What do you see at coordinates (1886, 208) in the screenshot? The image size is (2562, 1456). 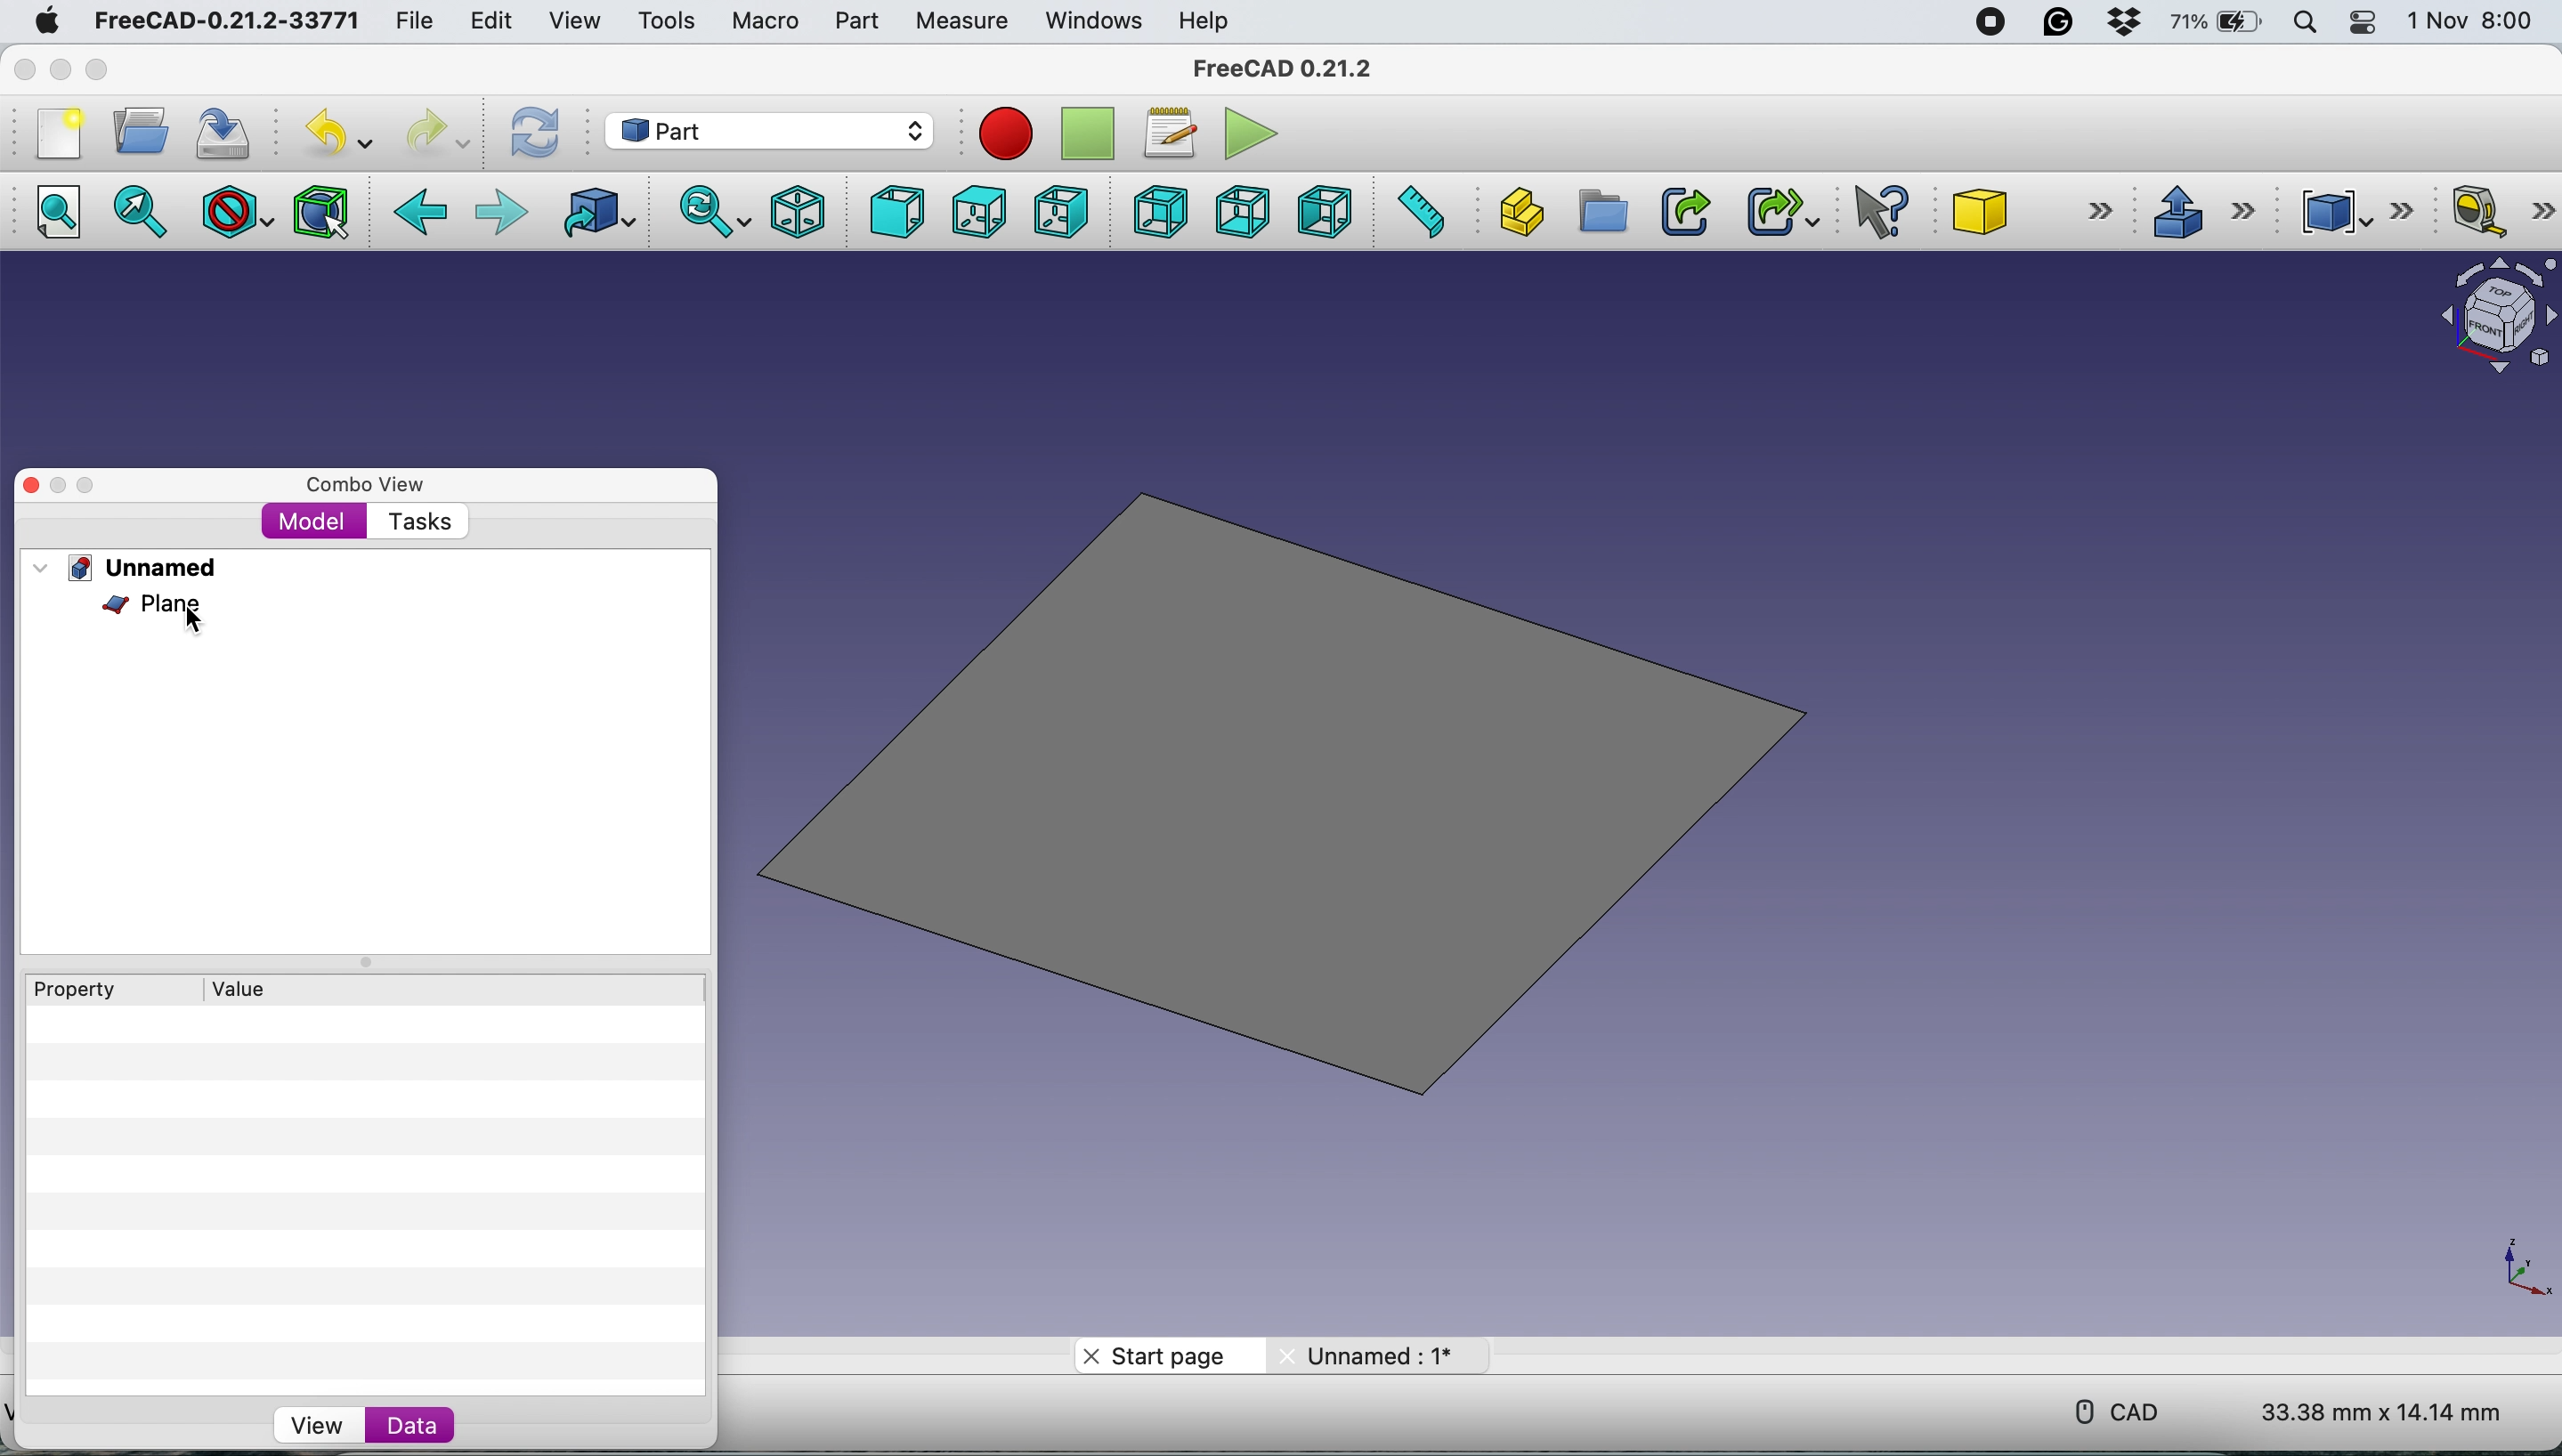 I see `what's this` at bounding box center [1886, 208].